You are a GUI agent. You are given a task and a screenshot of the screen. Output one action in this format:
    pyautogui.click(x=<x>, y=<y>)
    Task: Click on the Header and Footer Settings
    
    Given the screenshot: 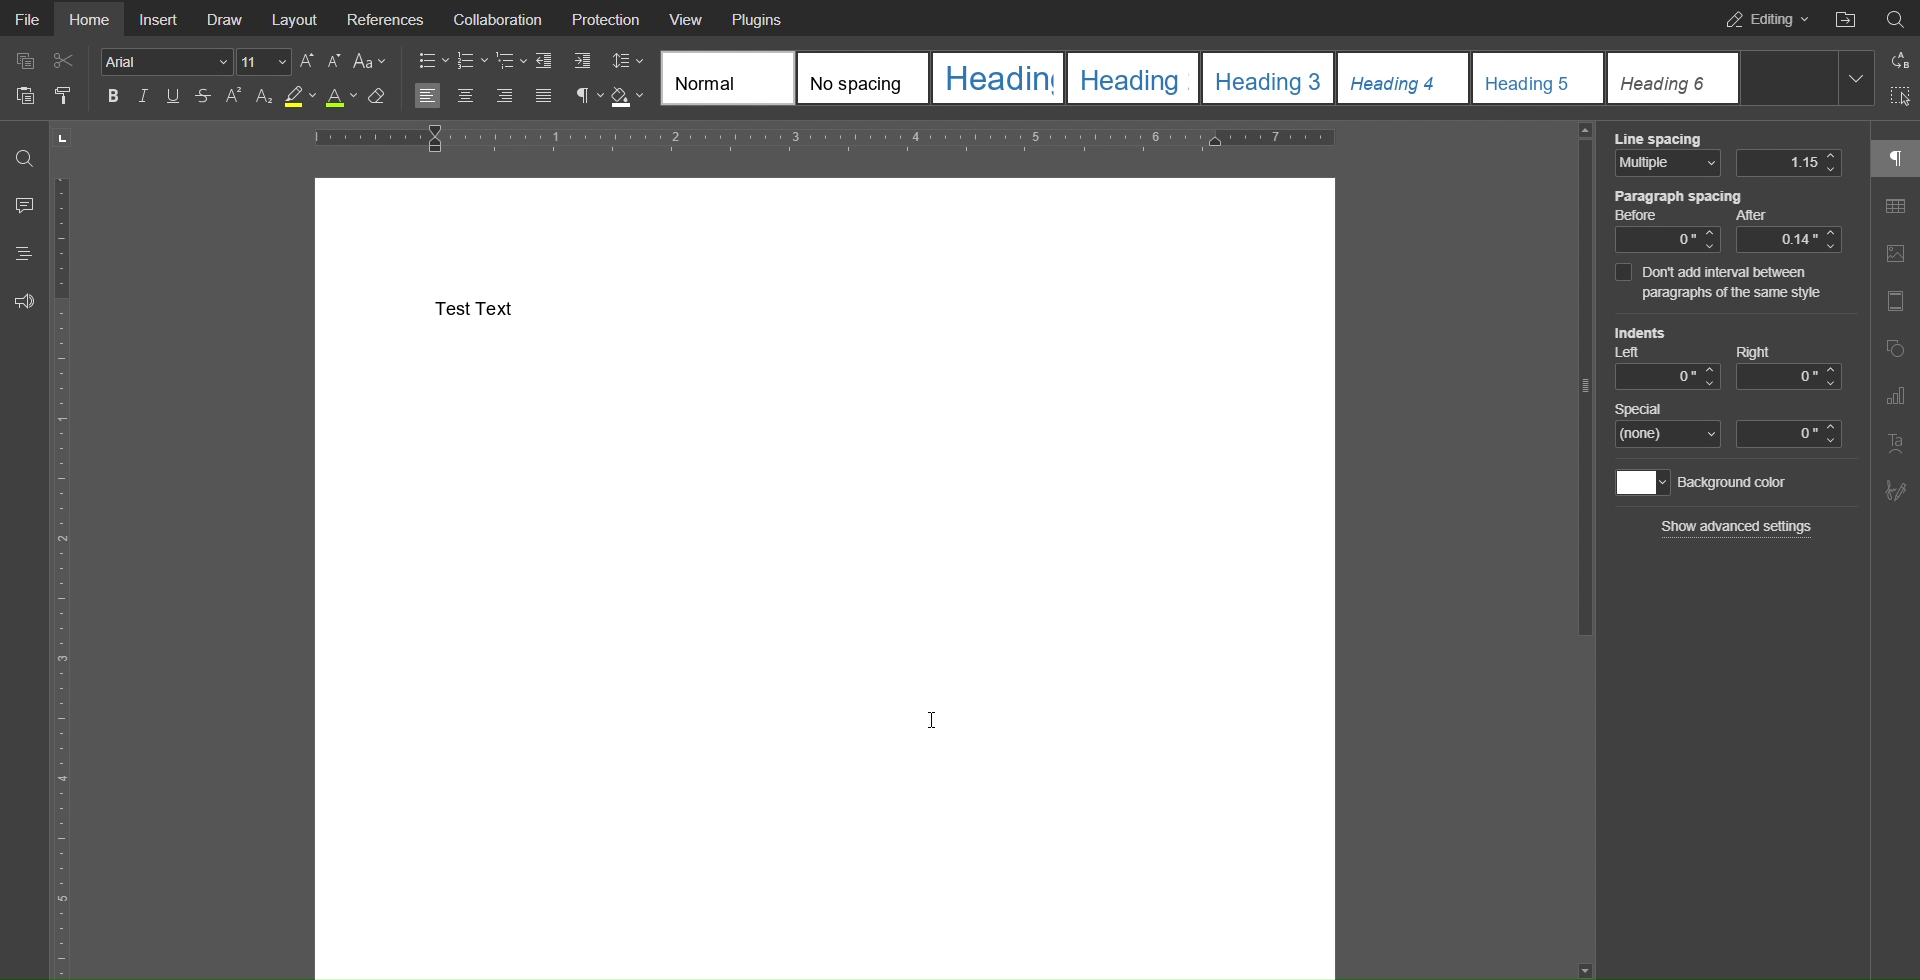 What is the action you would take?
    pyautogui.click(x=1892, y=304)
    